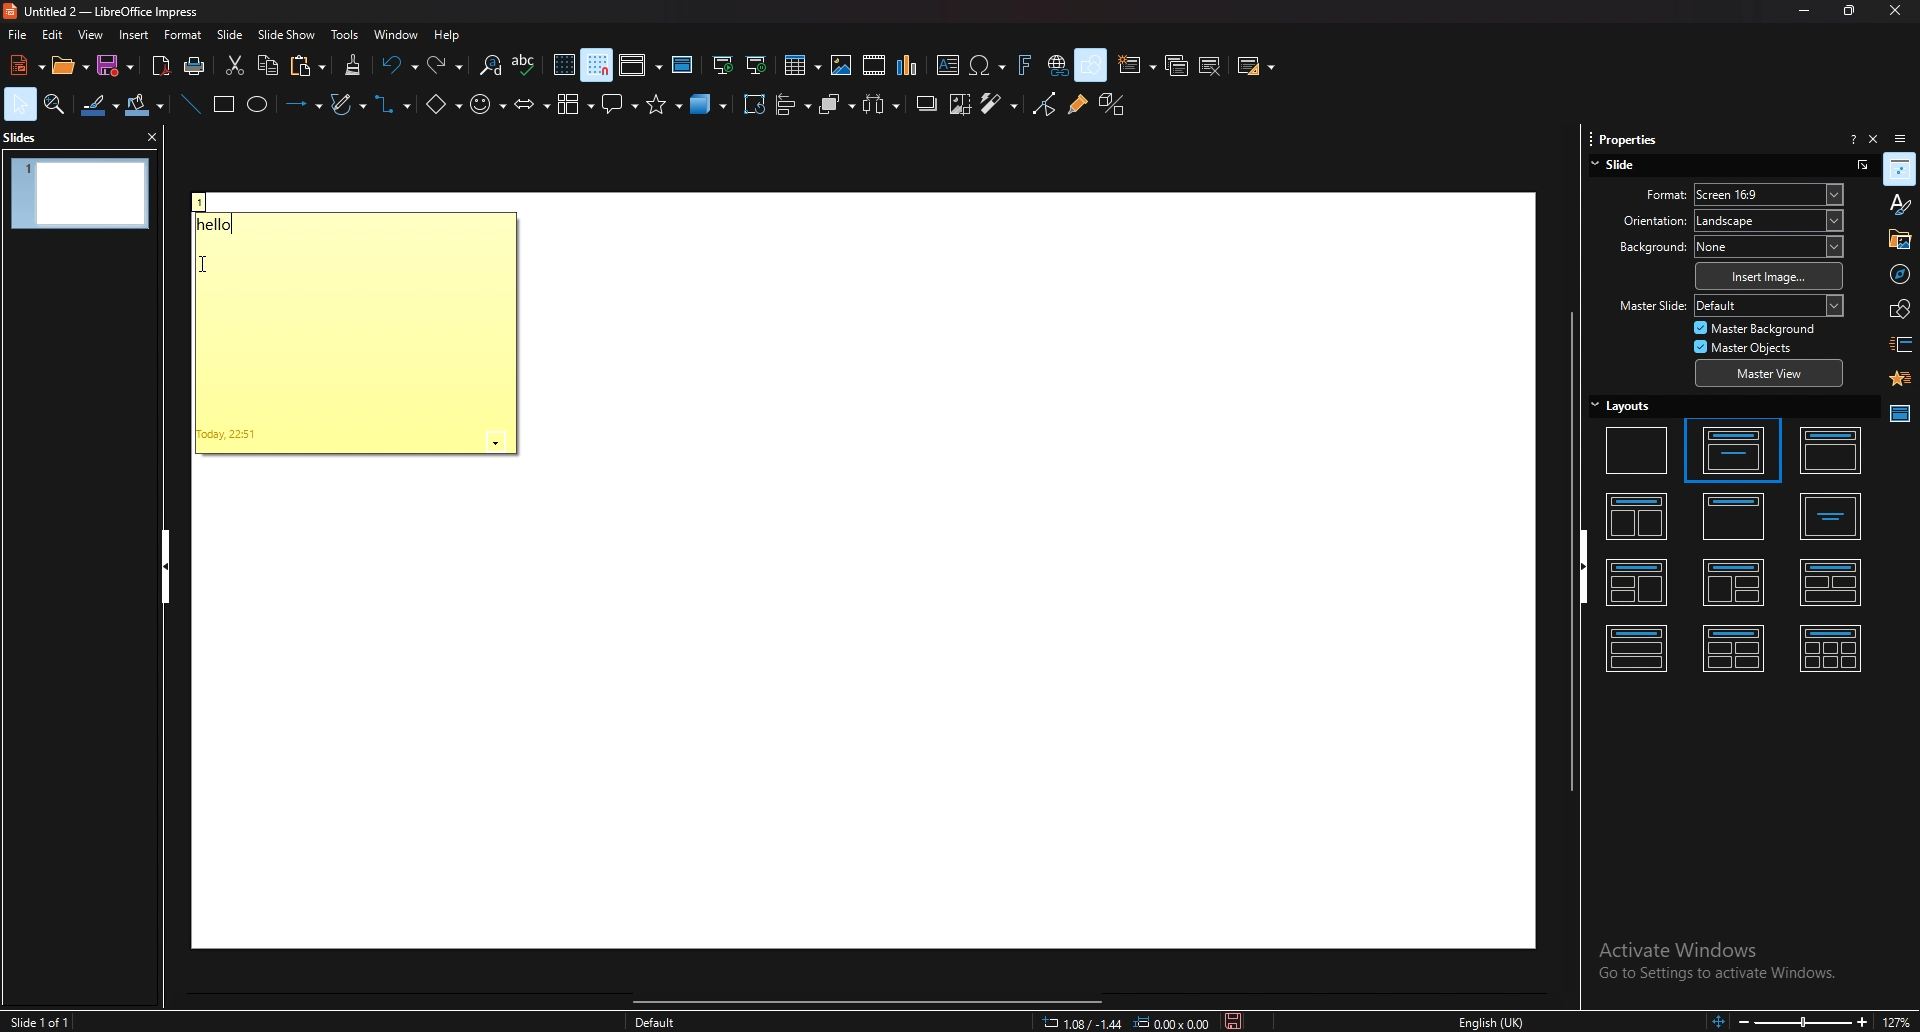  Describe the element at coordinates (301, 102) in the screenshot. I see `lines and arrows` at that location.